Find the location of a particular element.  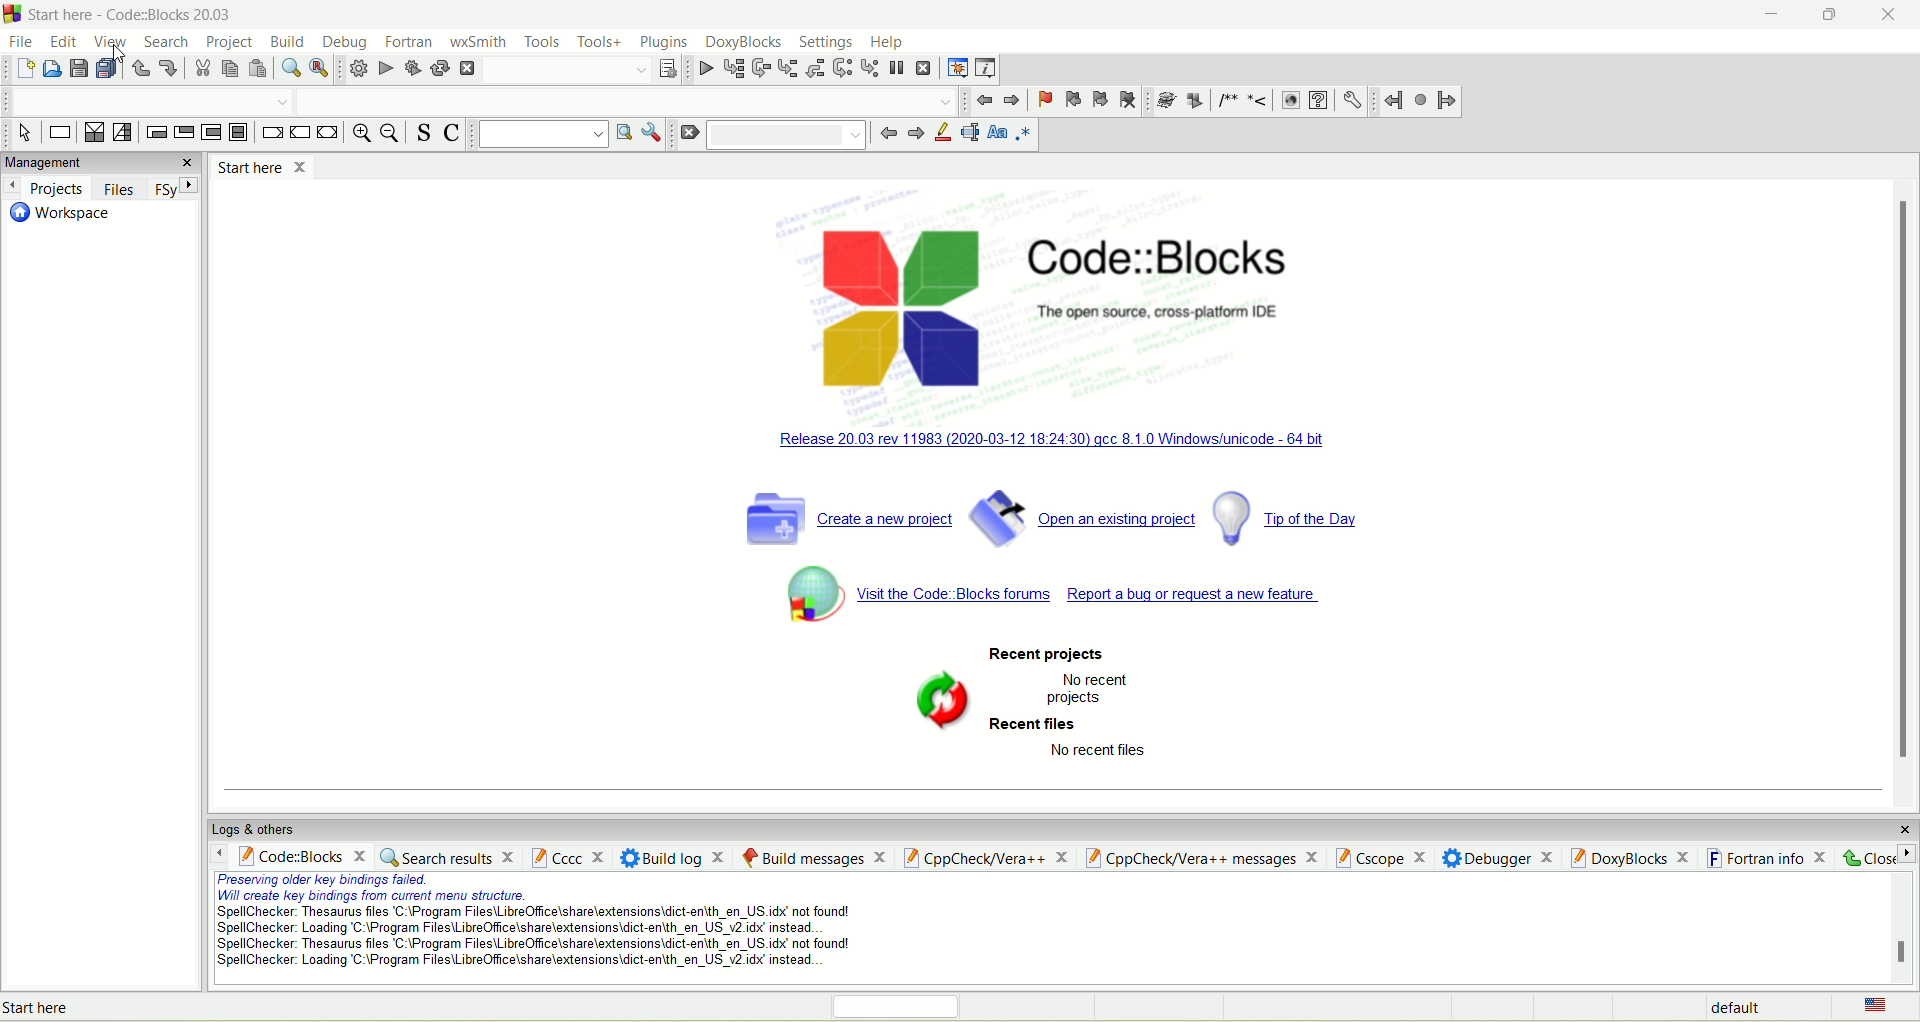

toggle search is located at coordinates (428, 134).